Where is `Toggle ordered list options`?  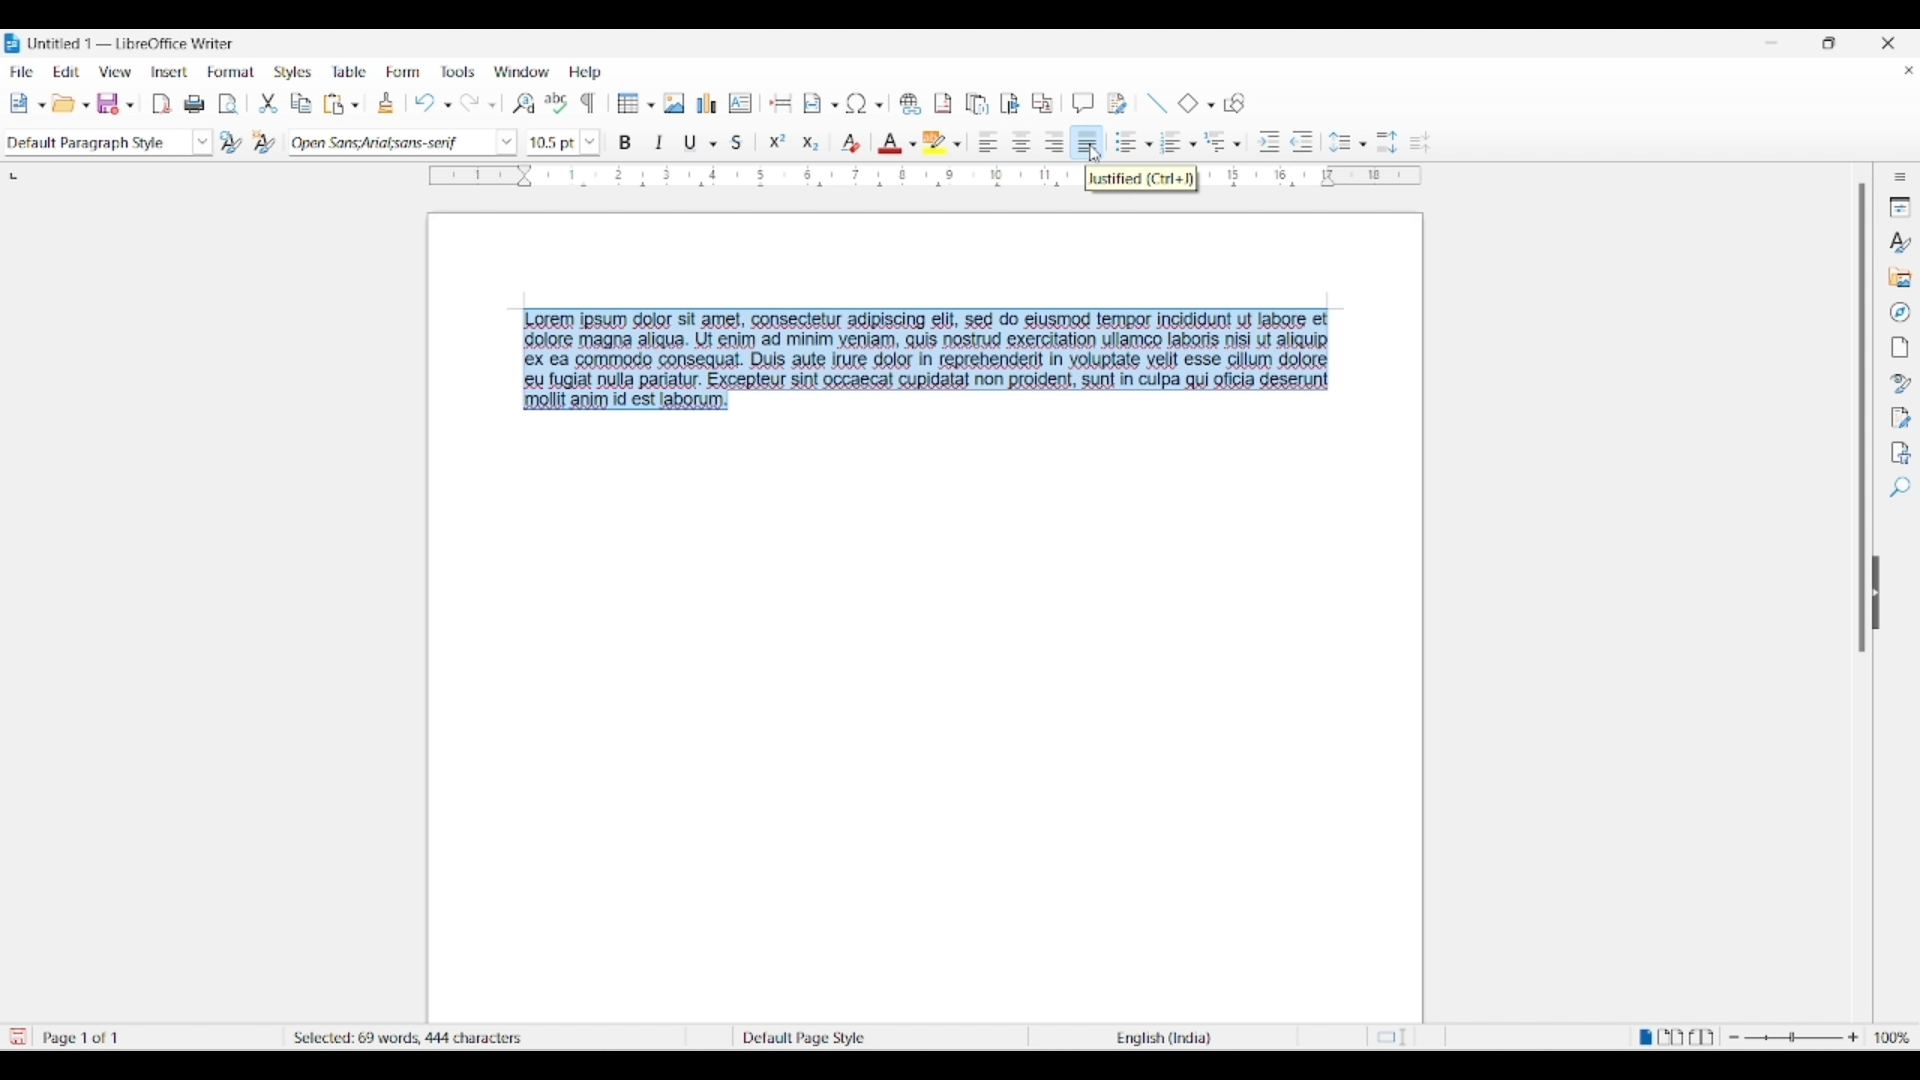
Toggle ordered list options is located at coordinates (1193, 144).